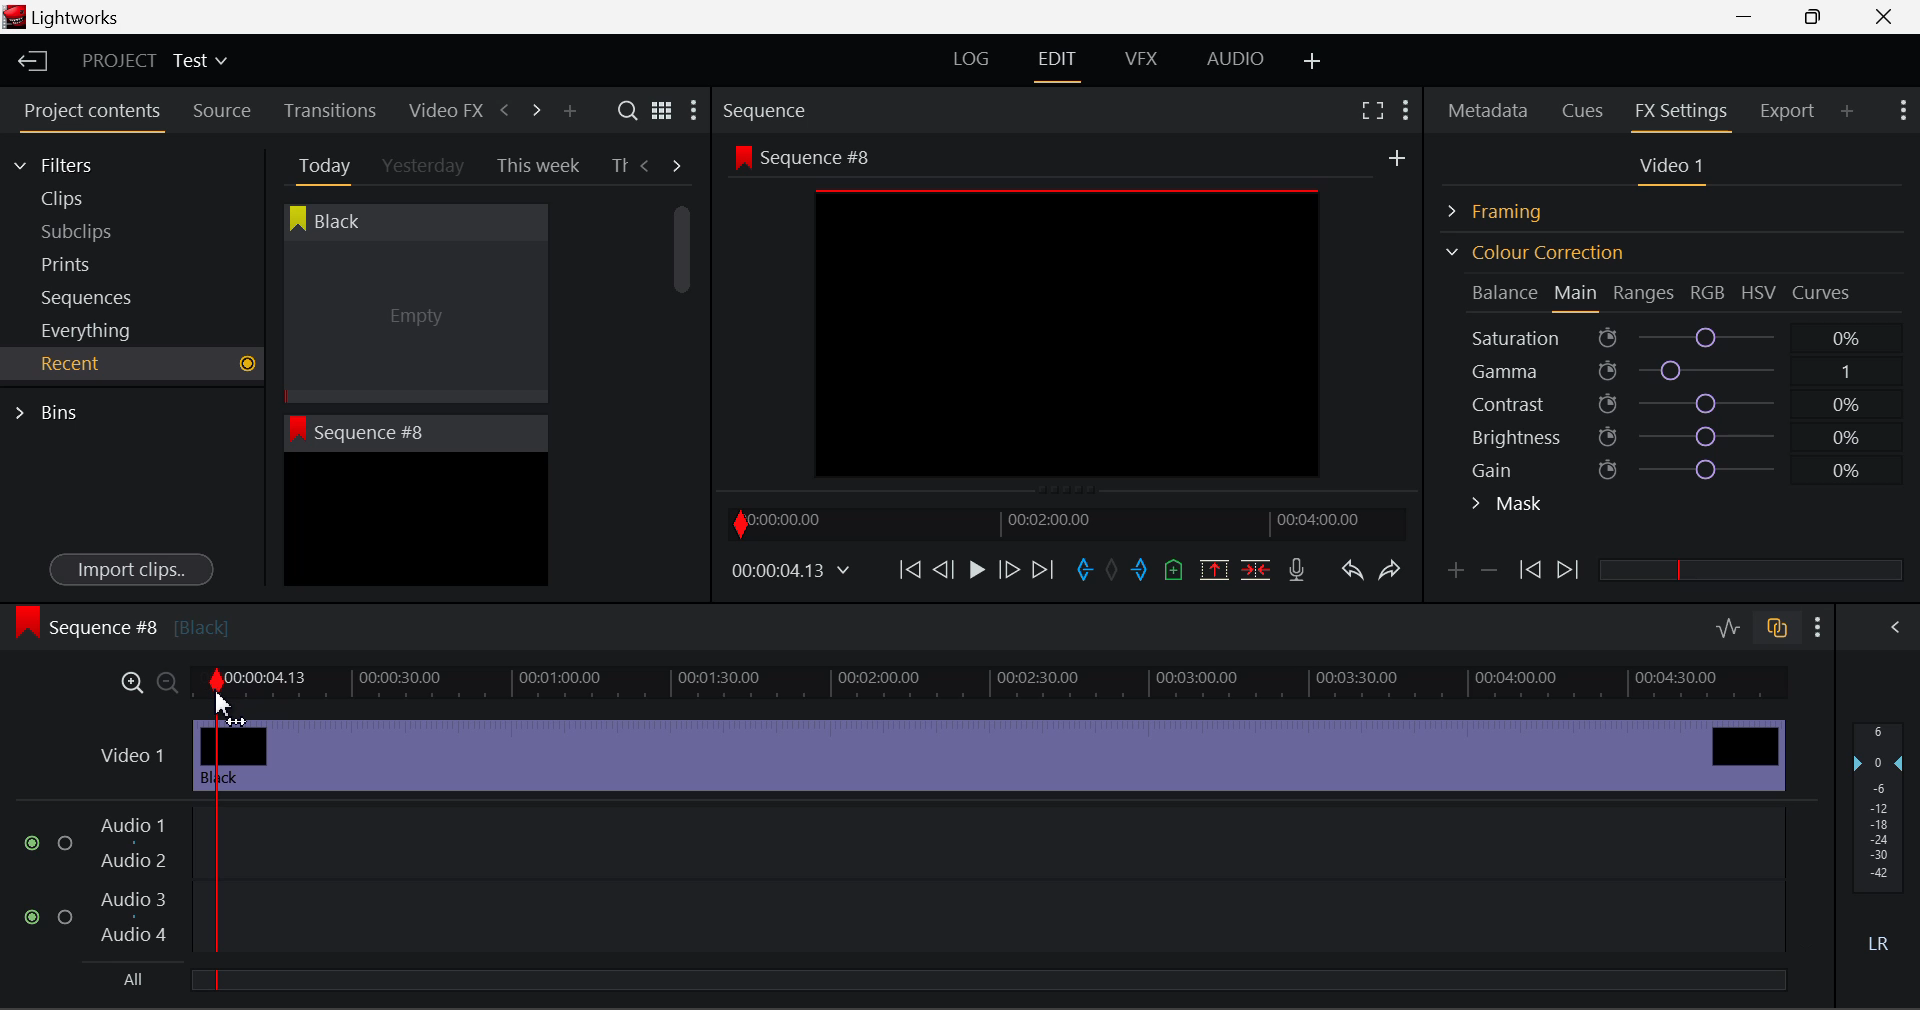 Image resolution: width=1920 pixels, height=1010 pixels. What do you see at coordinates (678, 164) in the screenshot?
I see `Next Tab` at bounding box center [678, 164].